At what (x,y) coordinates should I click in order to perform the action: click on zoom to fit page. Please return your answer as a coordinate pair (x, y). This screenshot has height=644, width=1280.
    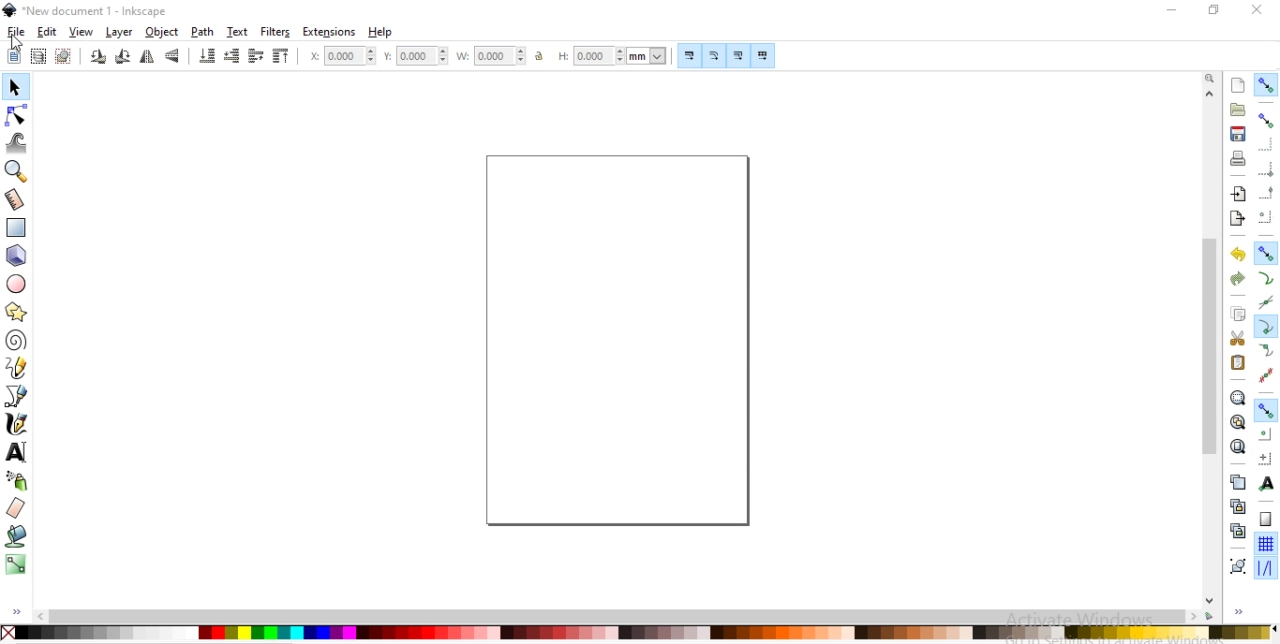
    Looking at the image, I should click on (1237, 446).